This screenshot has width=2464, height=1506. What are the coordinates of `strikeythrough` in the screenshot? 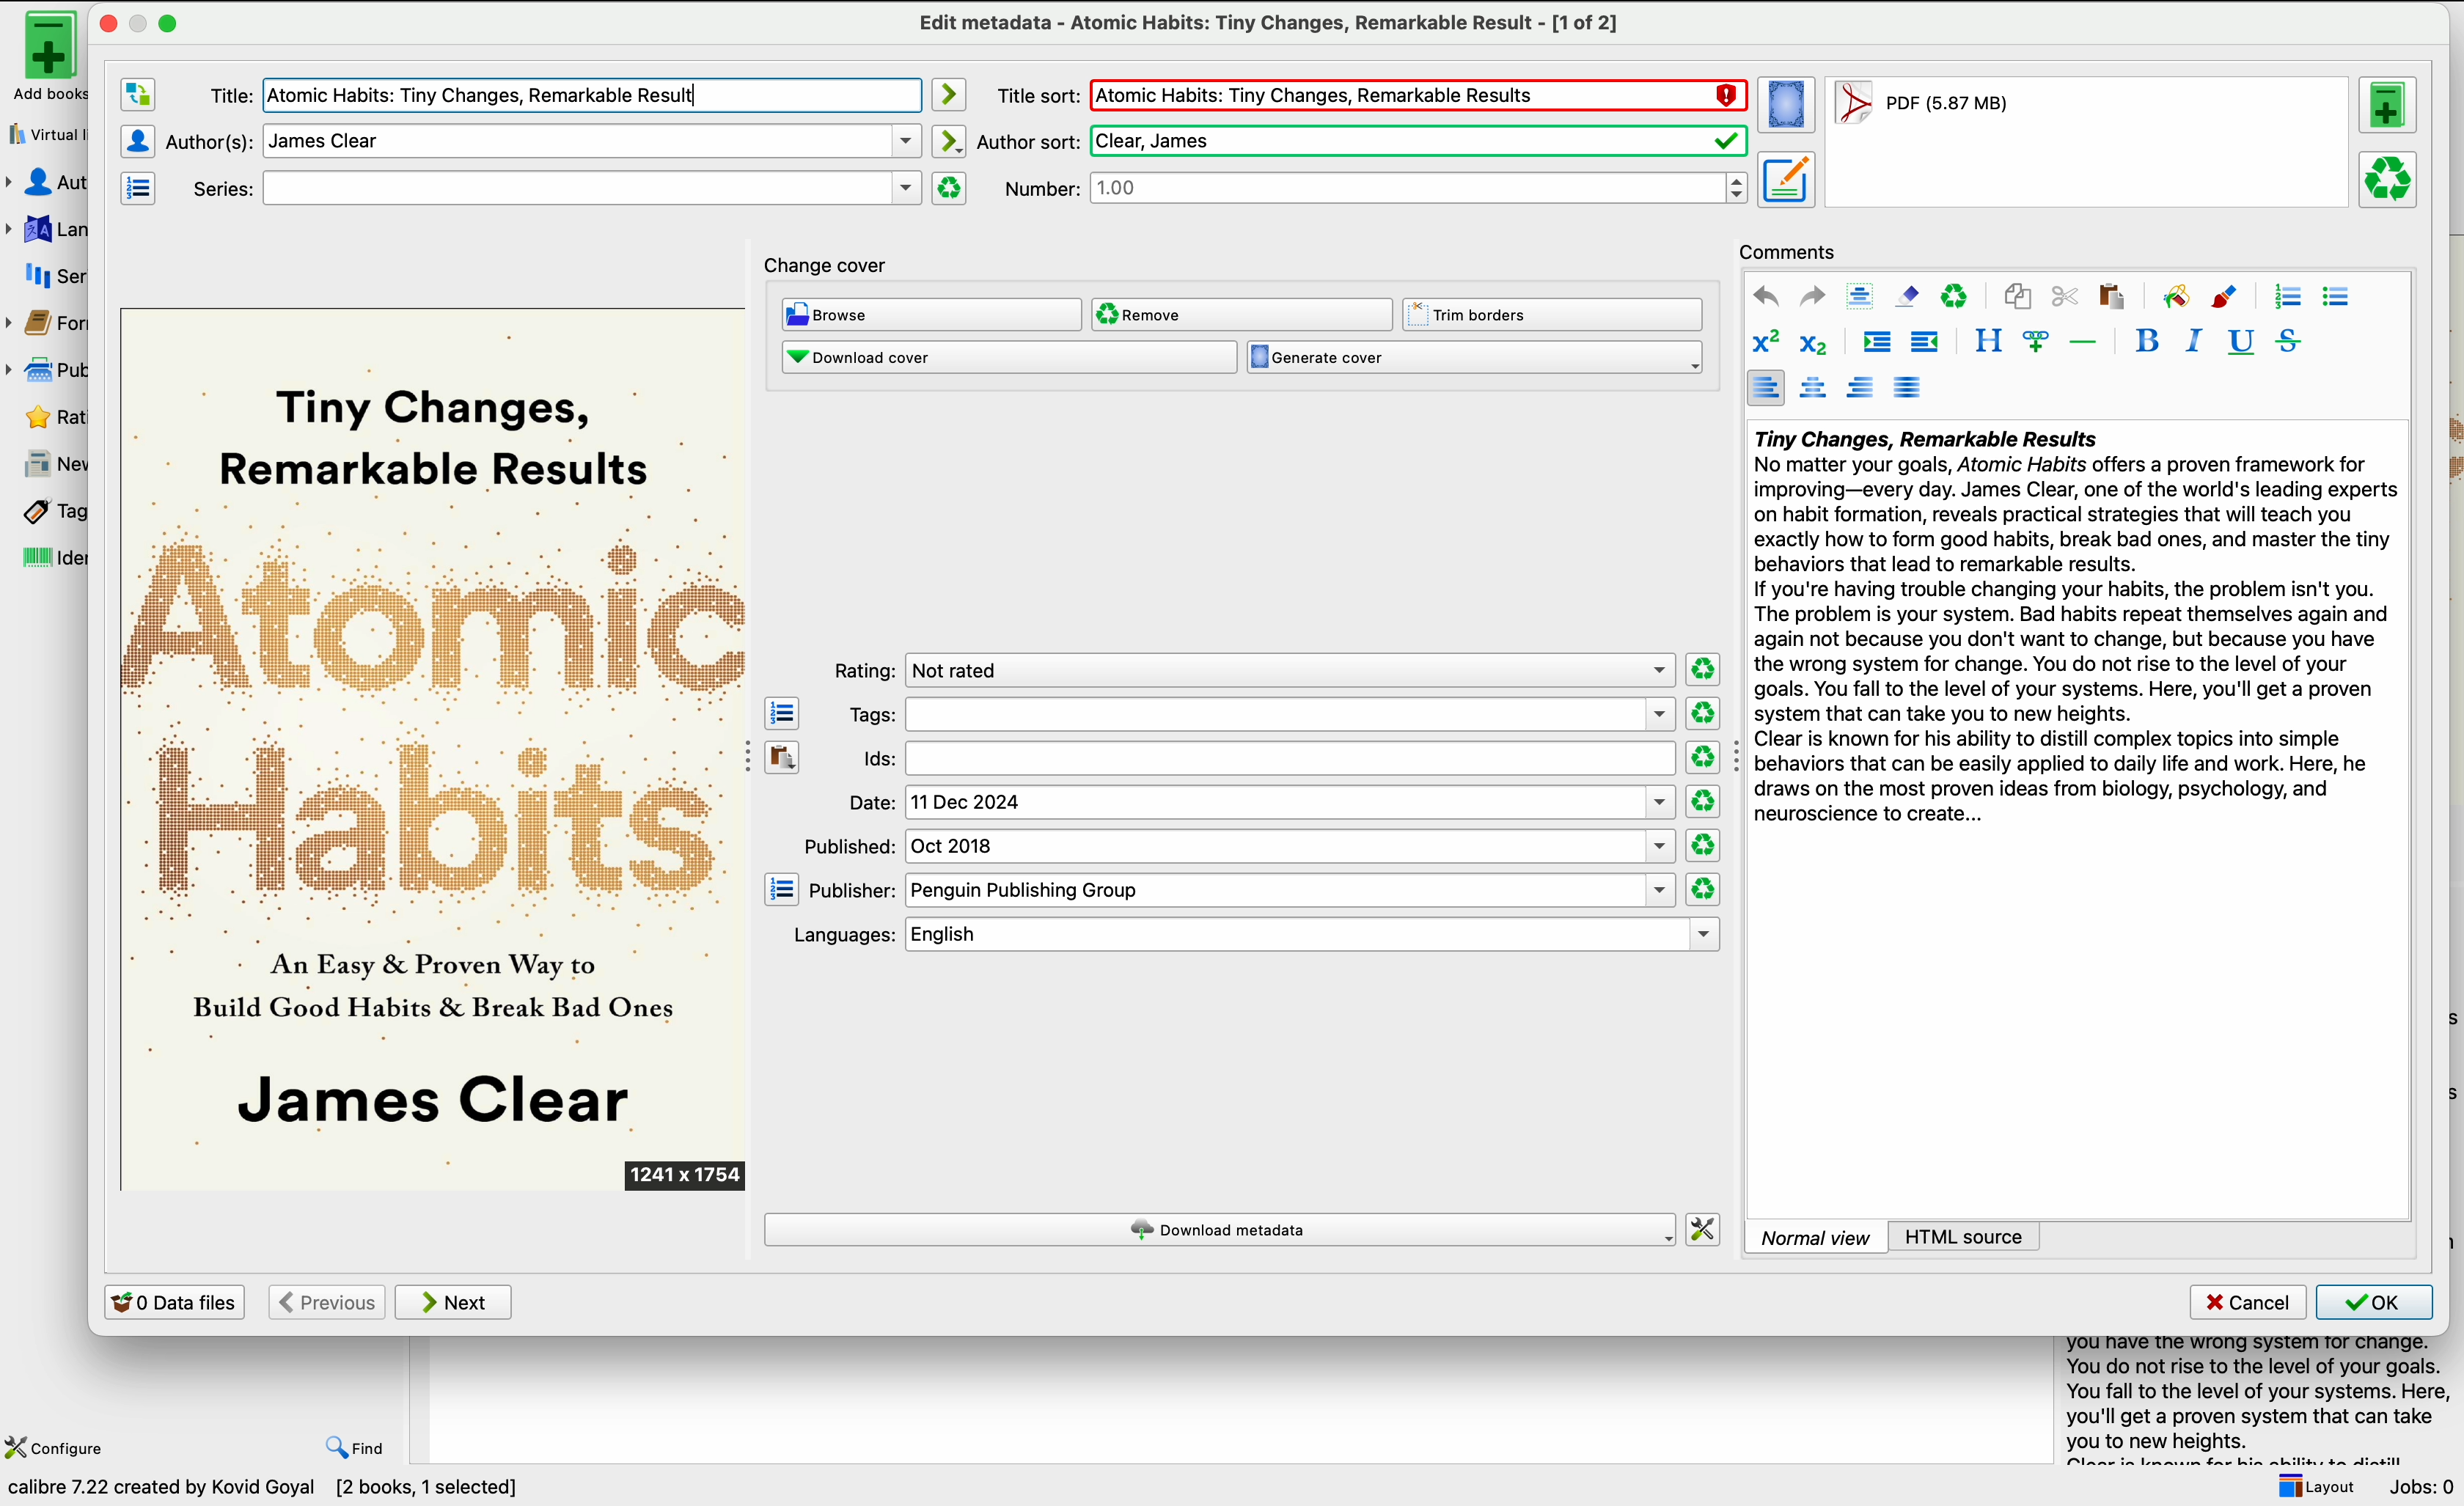 It's located at (2290, 342).